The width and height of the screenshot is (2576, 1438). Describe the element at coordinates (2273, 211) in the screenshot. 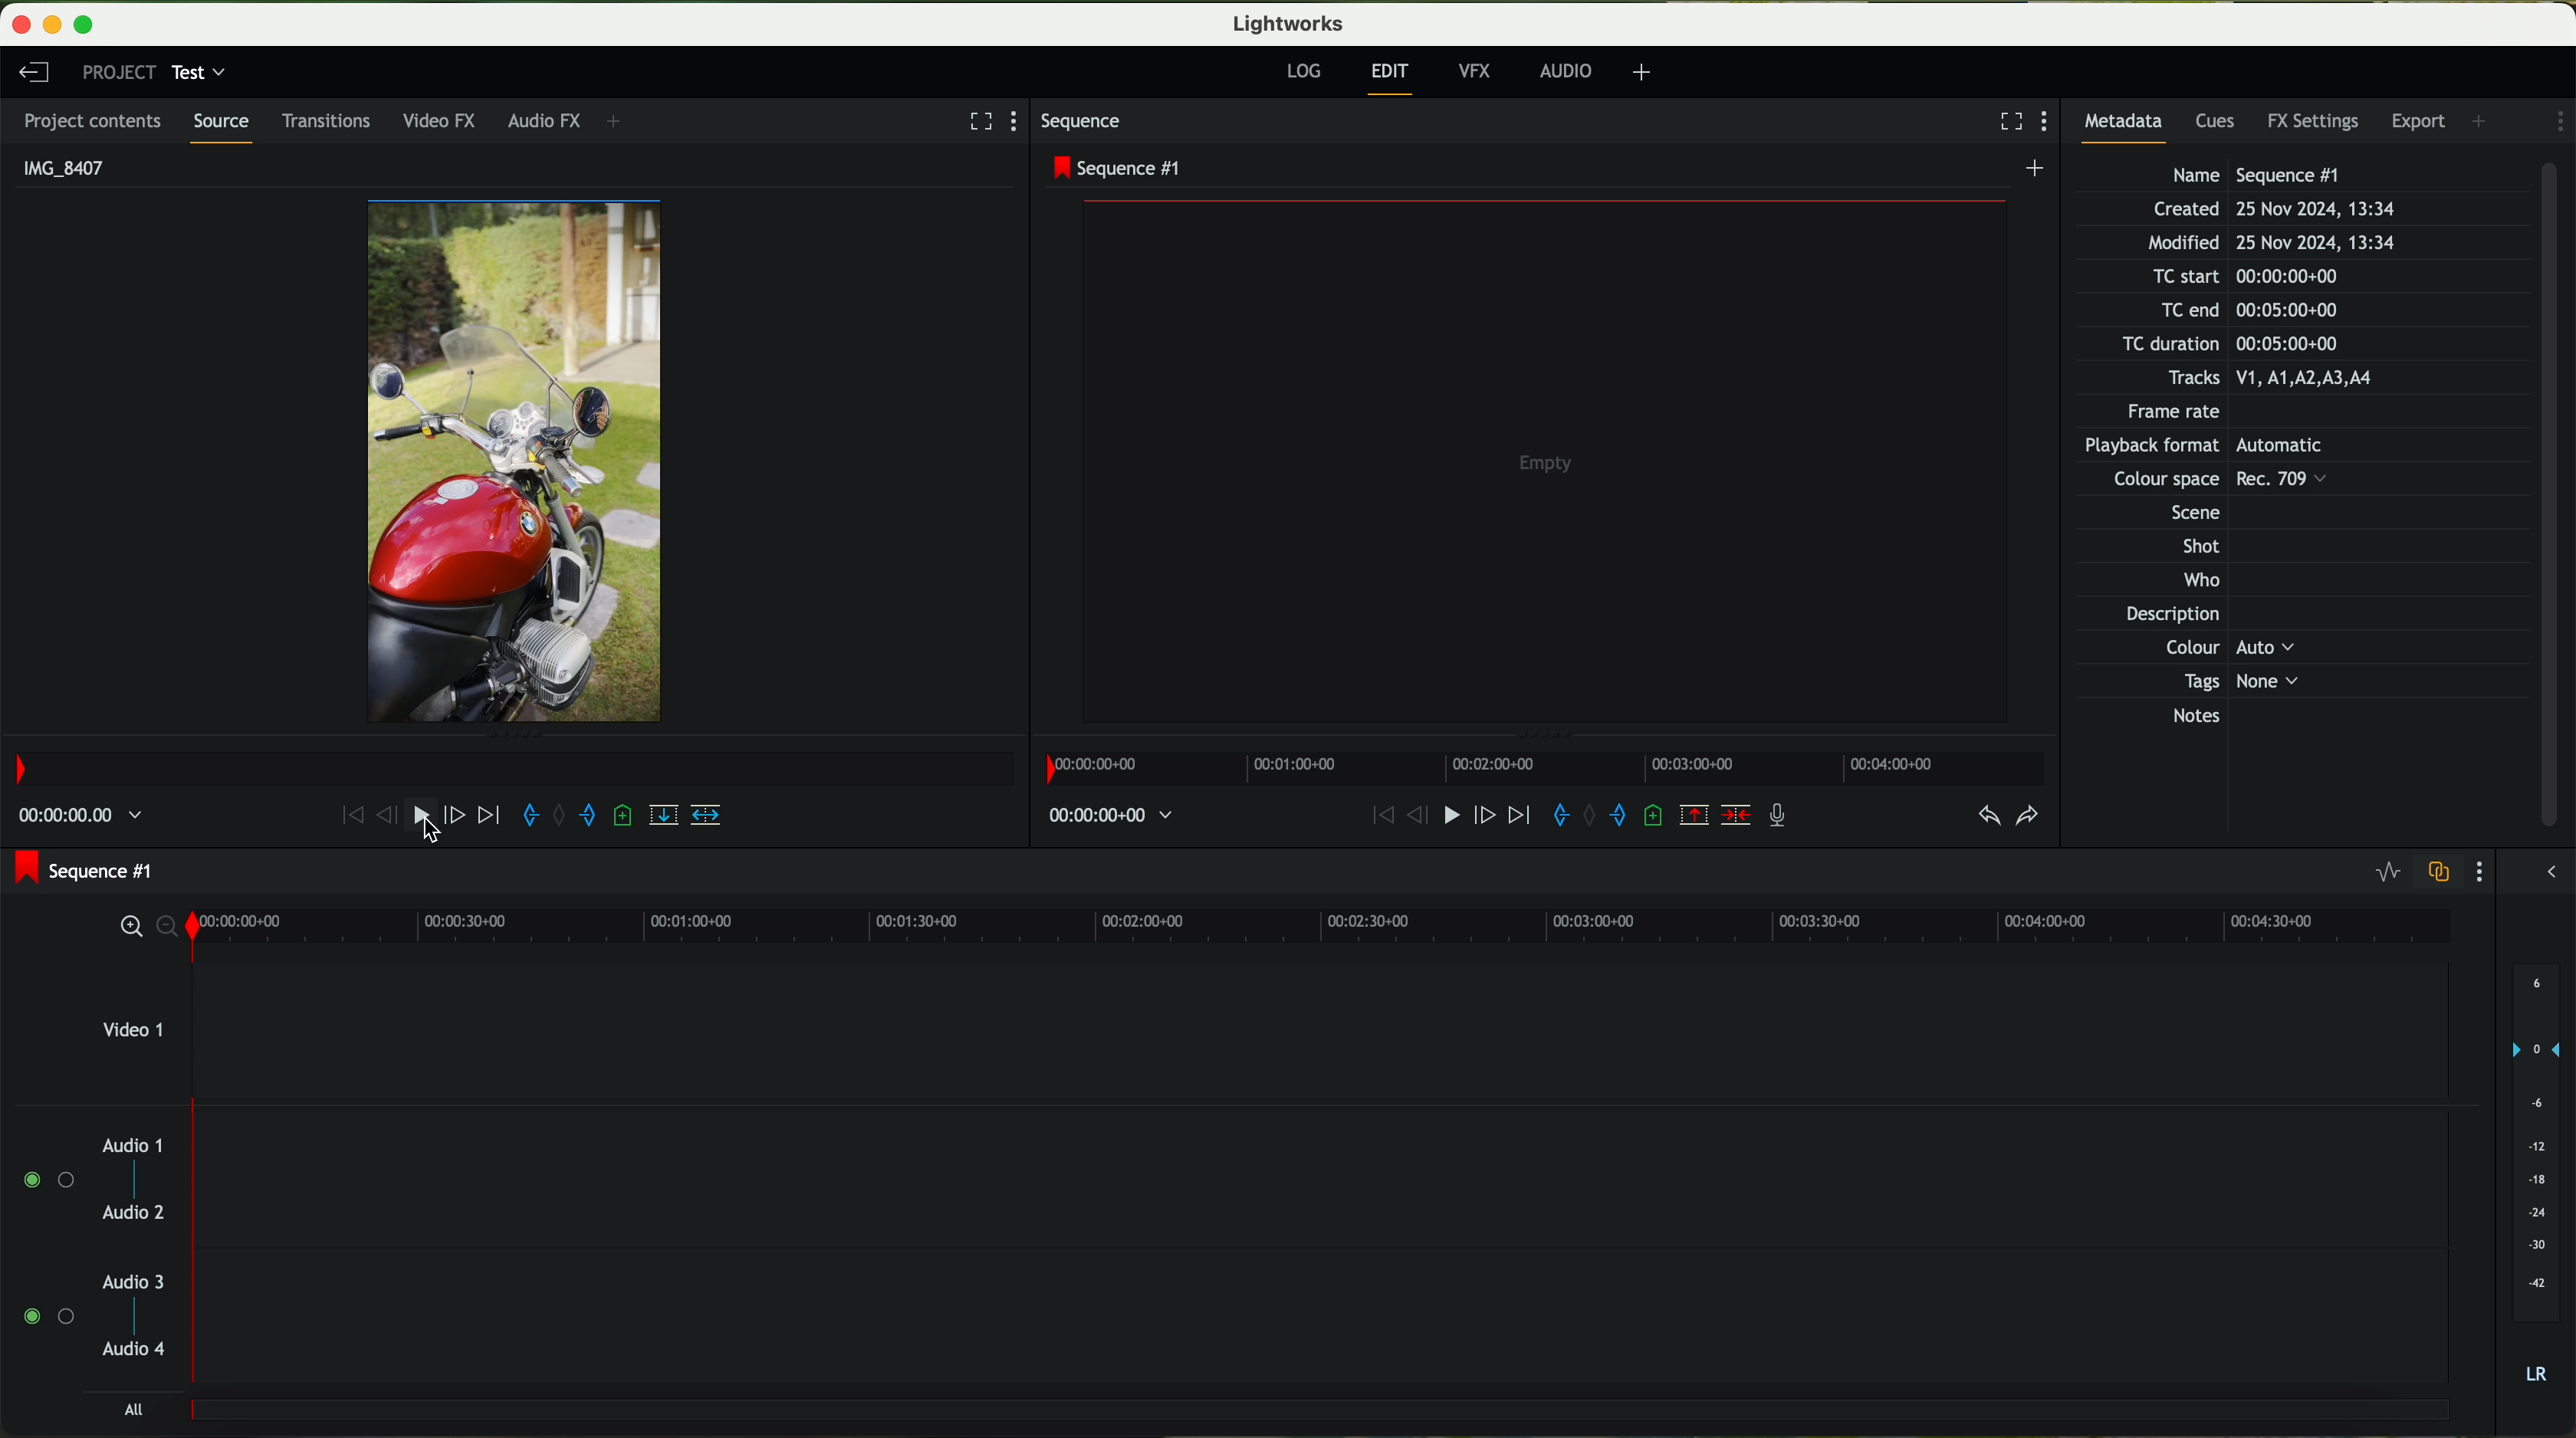

I see `Created` at that location.